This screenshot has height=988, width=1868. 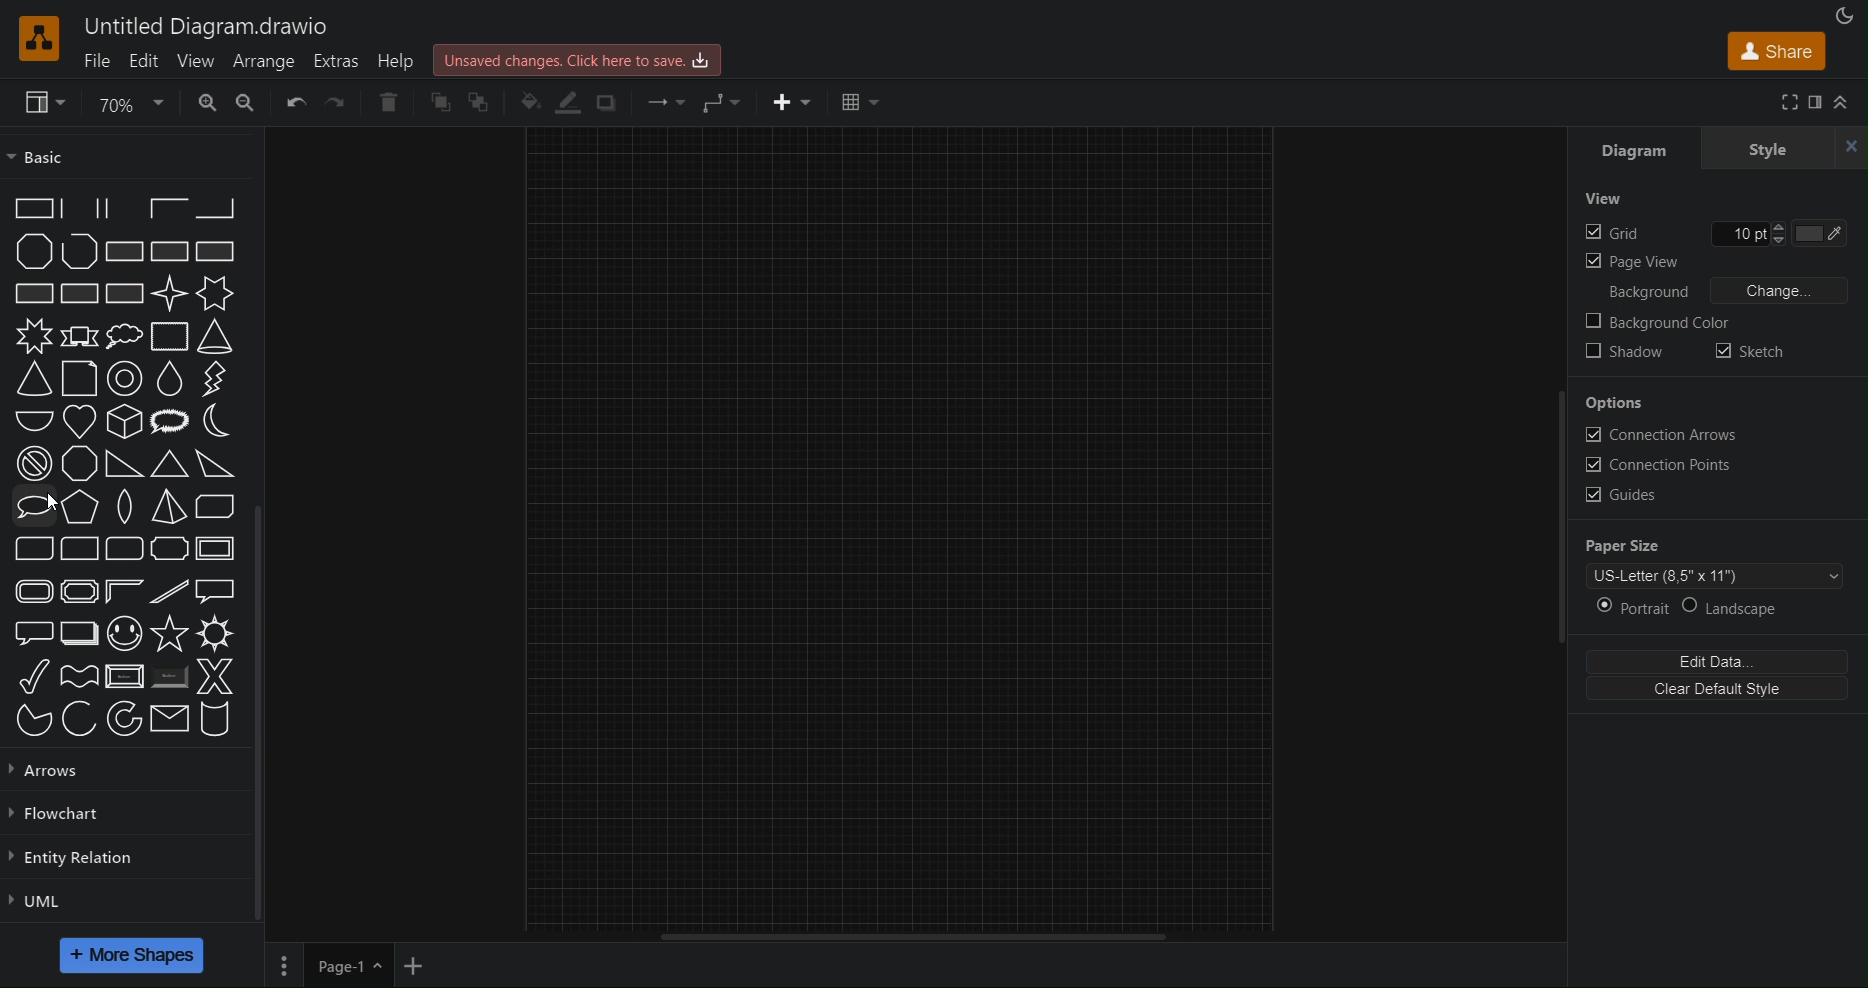 What do you see at coordinates (80, 592) in the screenshot?
I see `Plaque Frame` at bounding box center [80, 592].